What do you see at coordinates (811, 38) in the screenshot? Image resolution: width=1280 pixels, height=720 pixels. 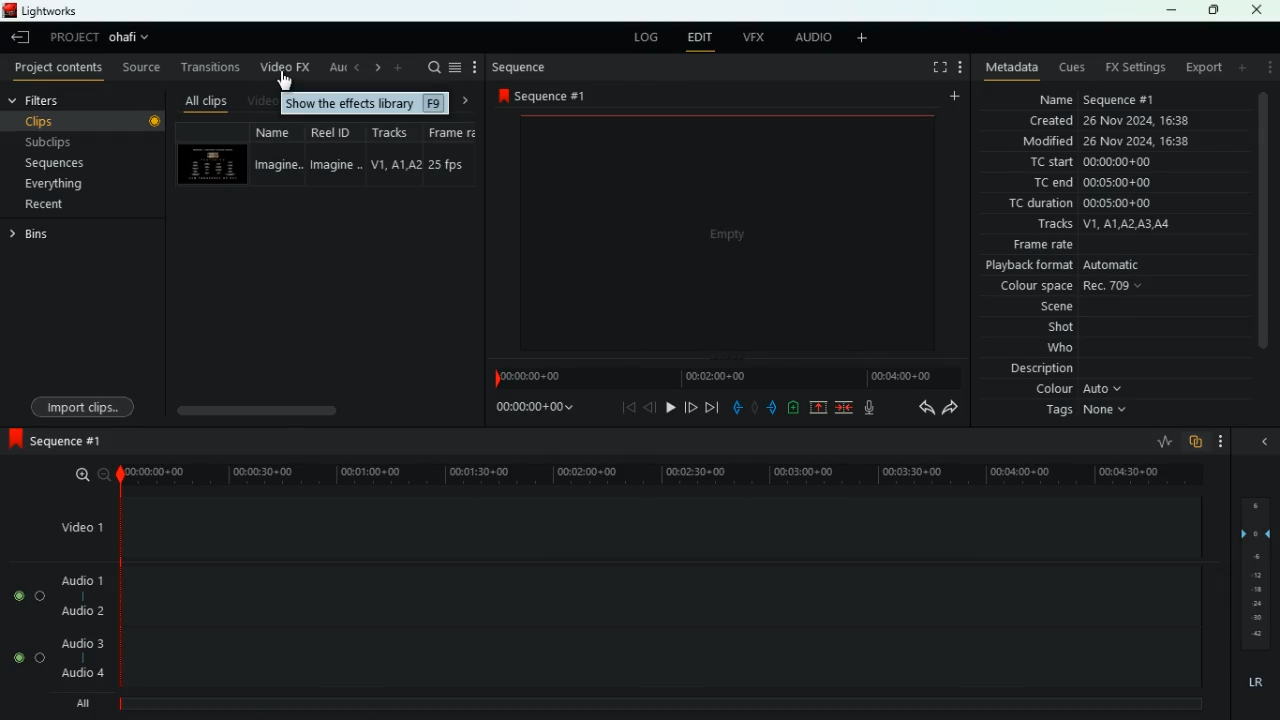 I see `audio` at bounding box center [811, 38].